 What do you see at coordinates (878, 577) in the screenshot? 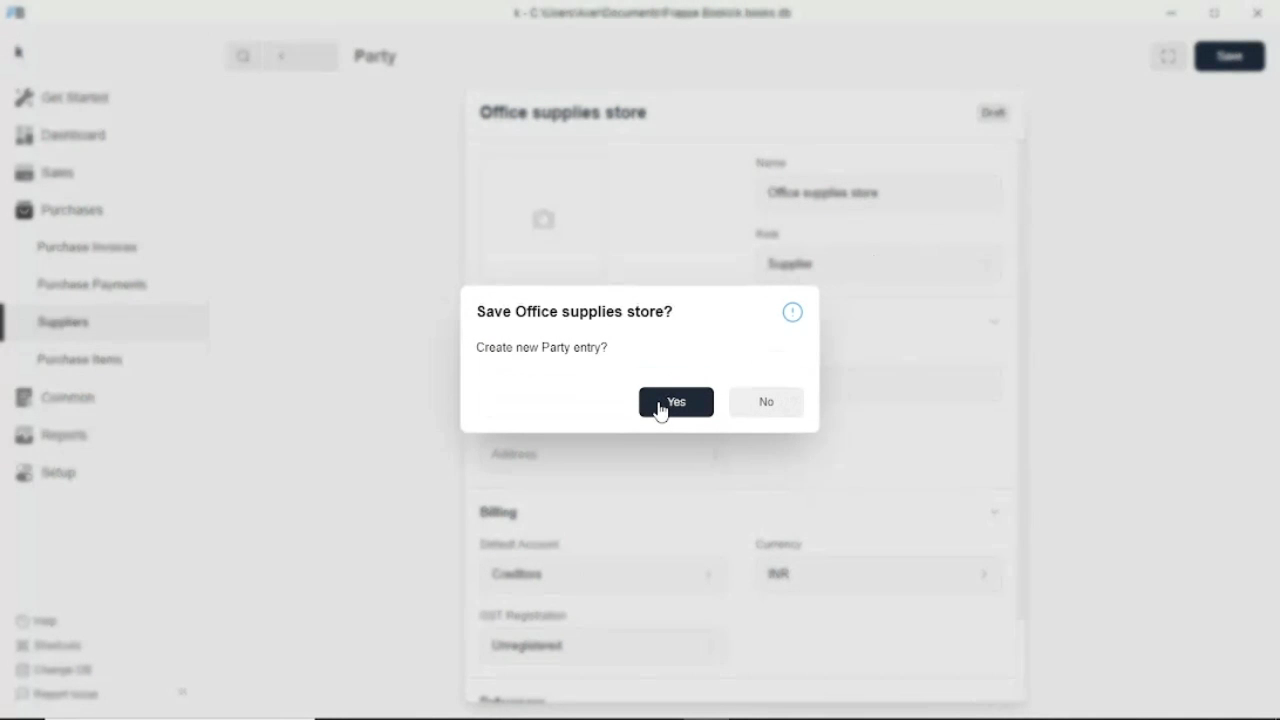
I see `INR` at bounding box center [878, 577].